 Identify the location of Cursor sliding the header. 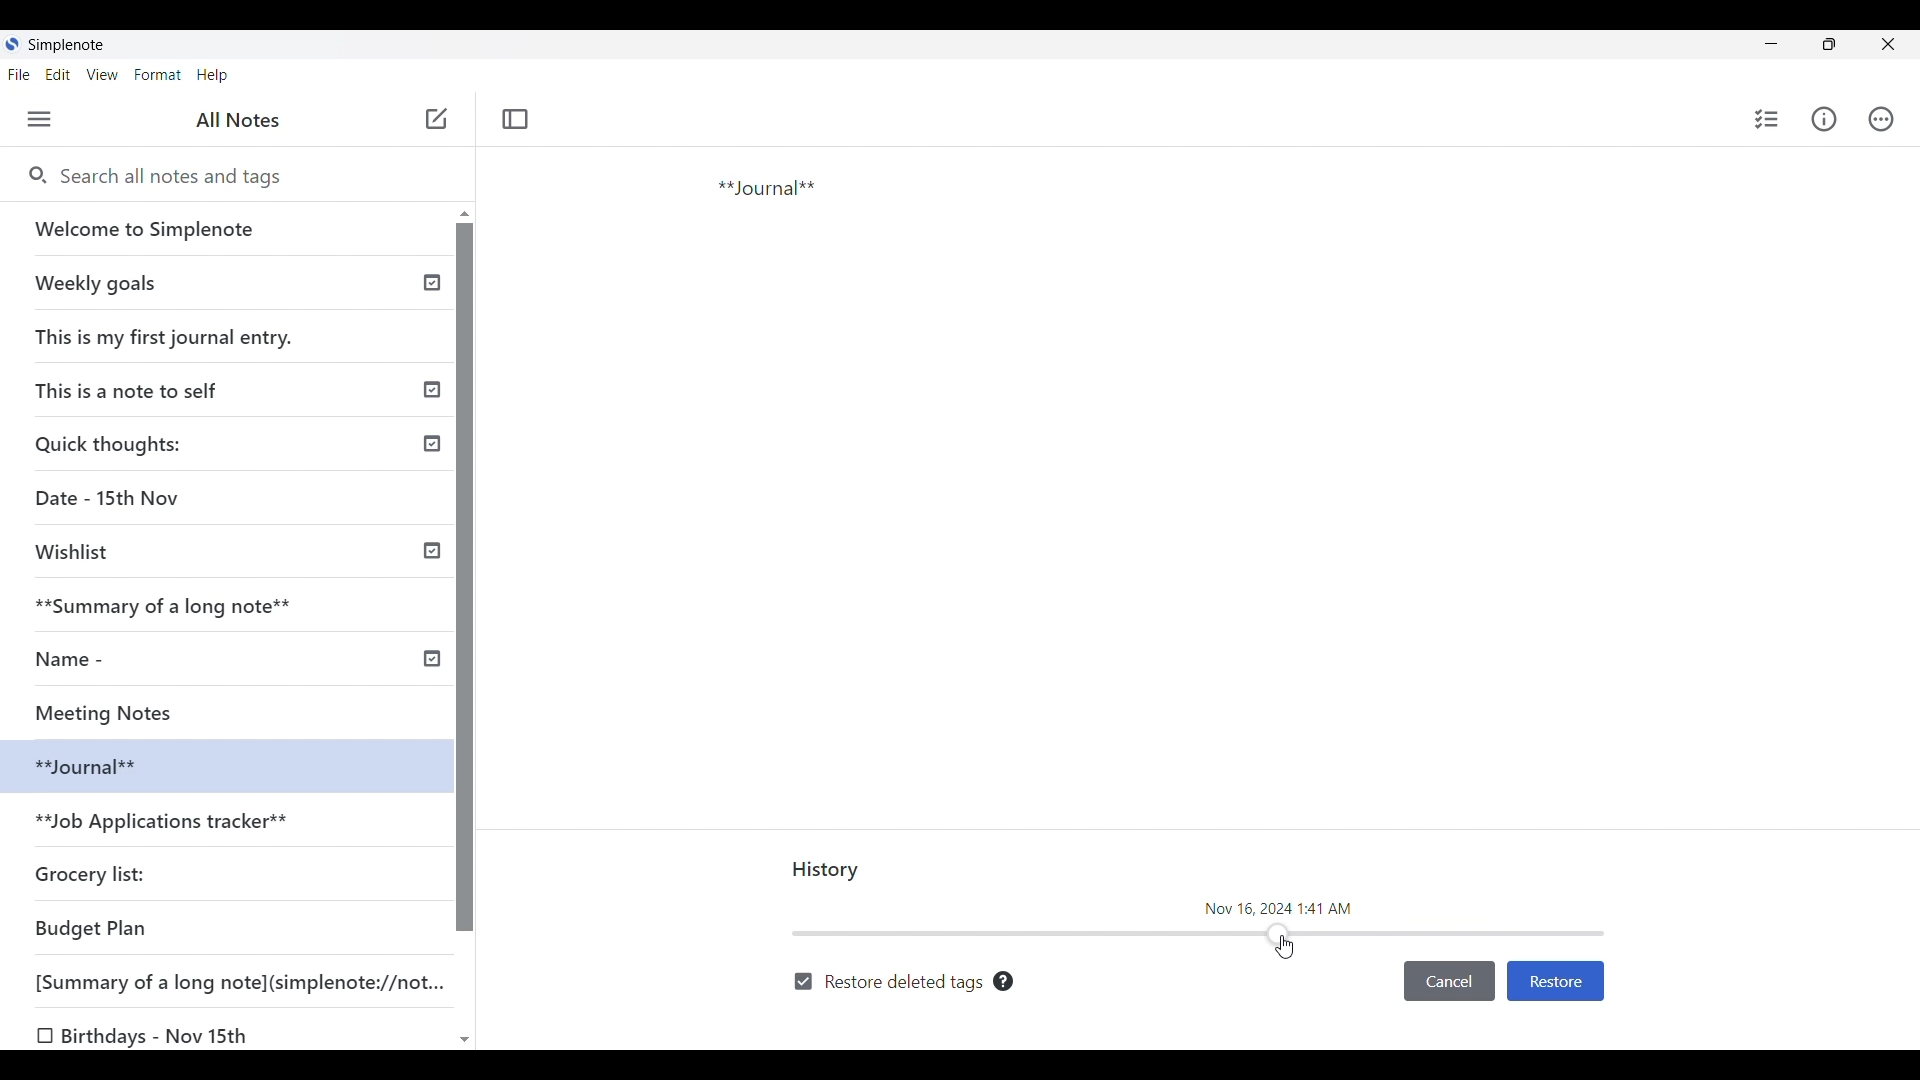
(1284, 947).